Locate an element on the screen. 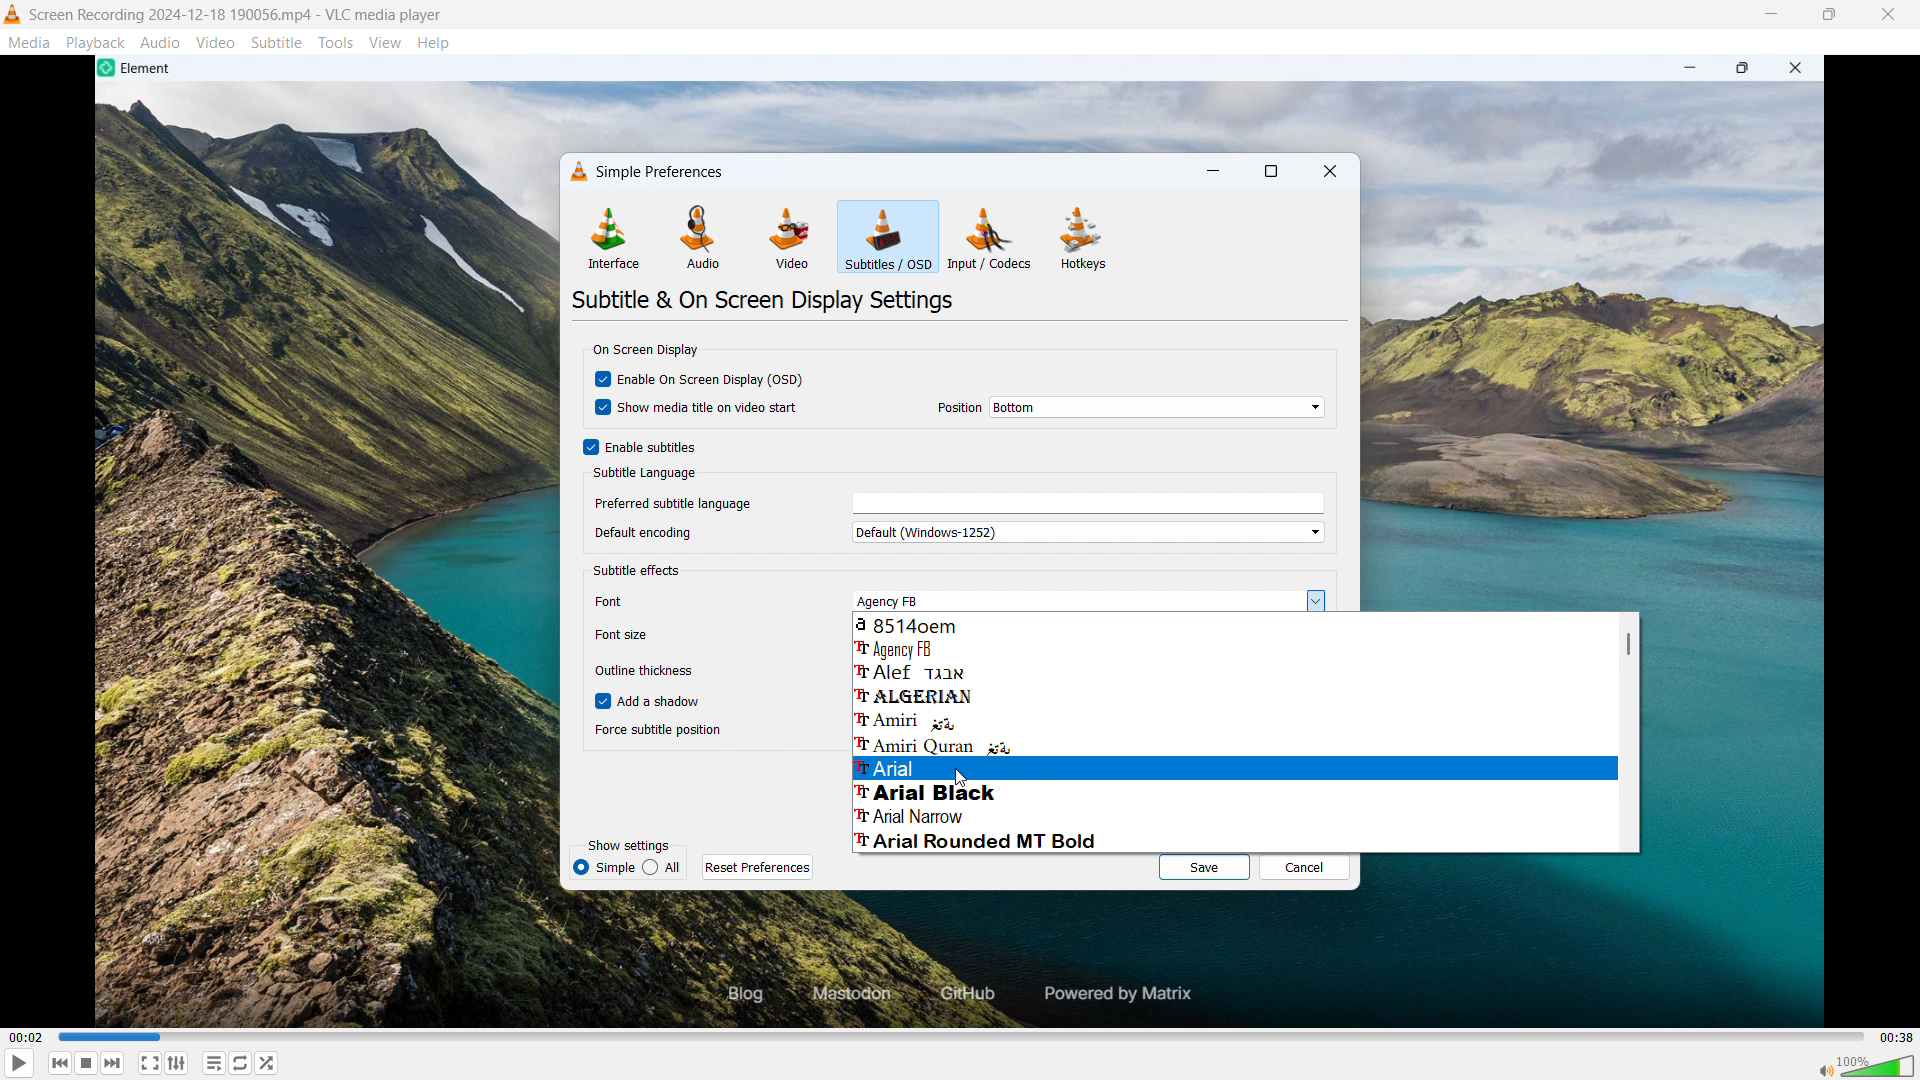 Image resolution: width=1920 pixels, height=1080 pixels. minimize is located at coordinates (1214, 172).